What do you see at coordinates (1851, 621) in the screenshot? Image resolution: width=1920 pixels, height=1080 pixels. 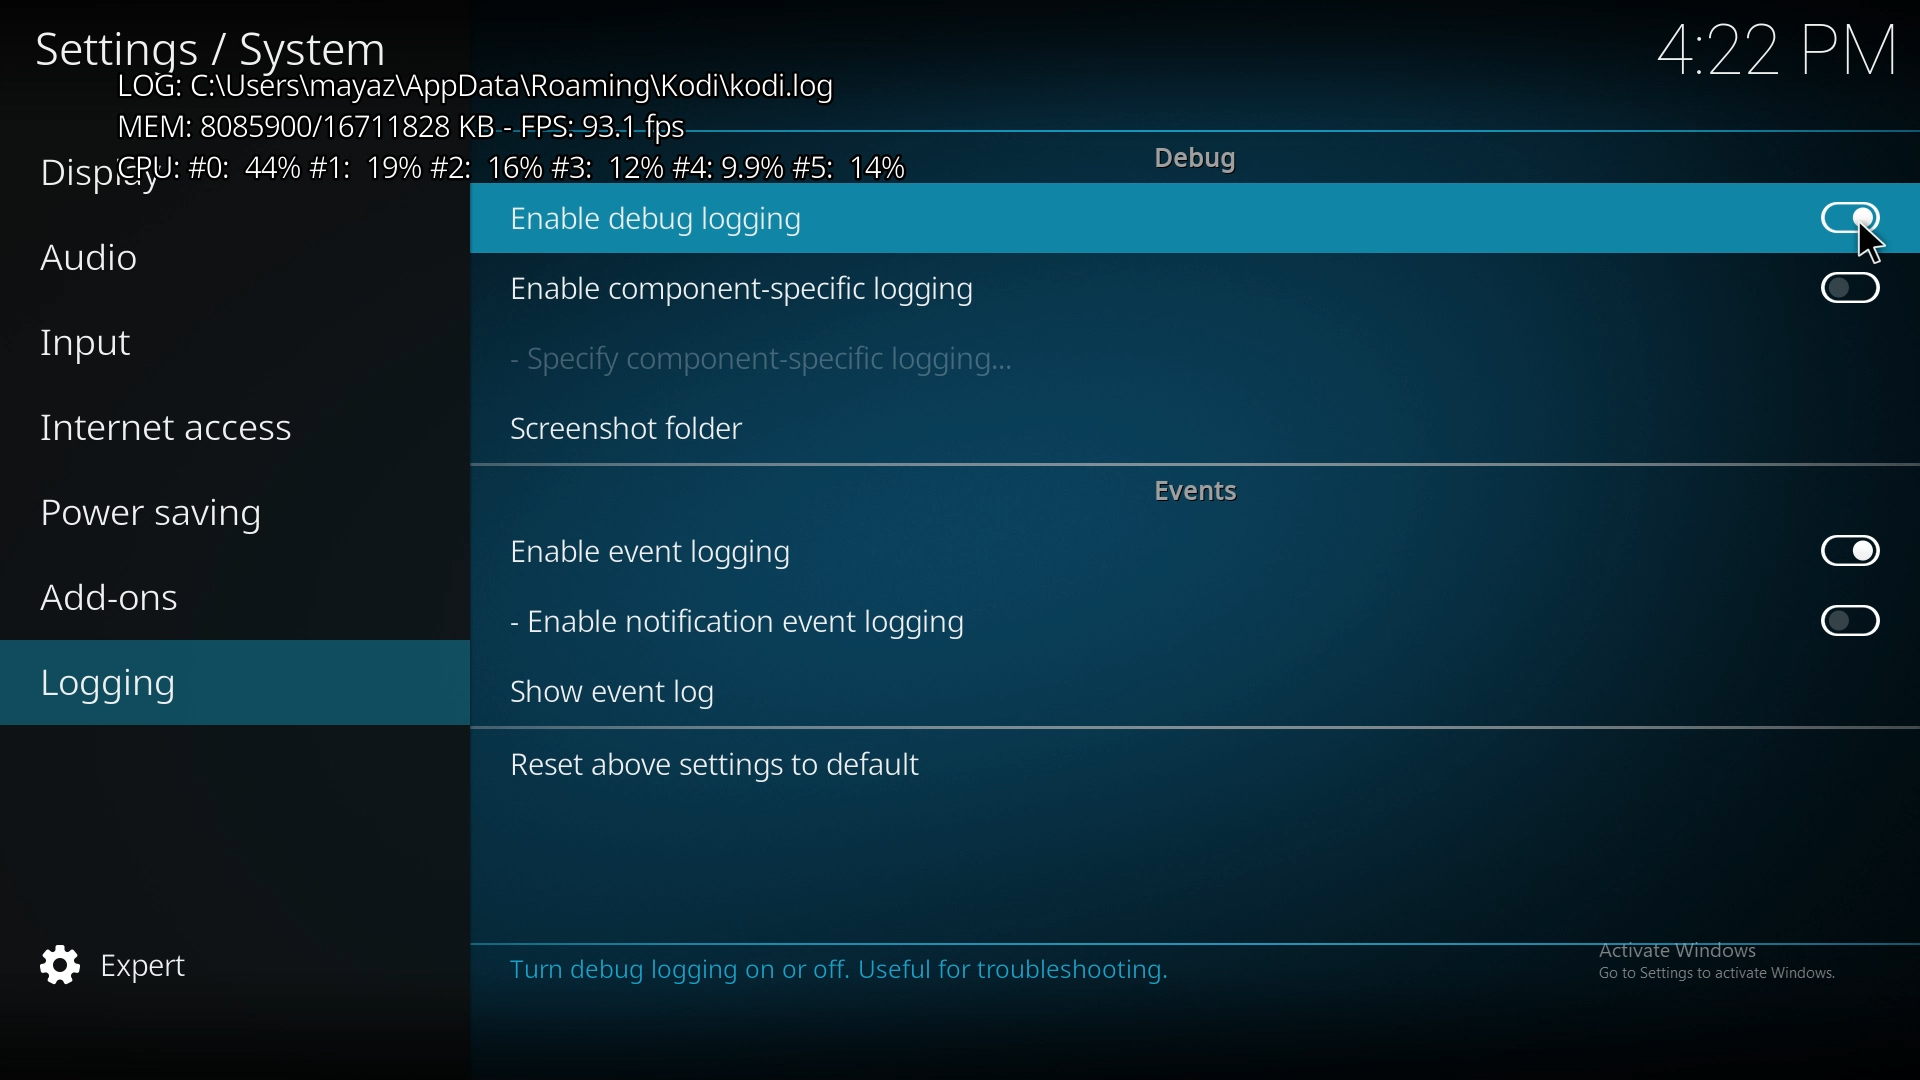 I see `off` at bounding box center [1851, 621].